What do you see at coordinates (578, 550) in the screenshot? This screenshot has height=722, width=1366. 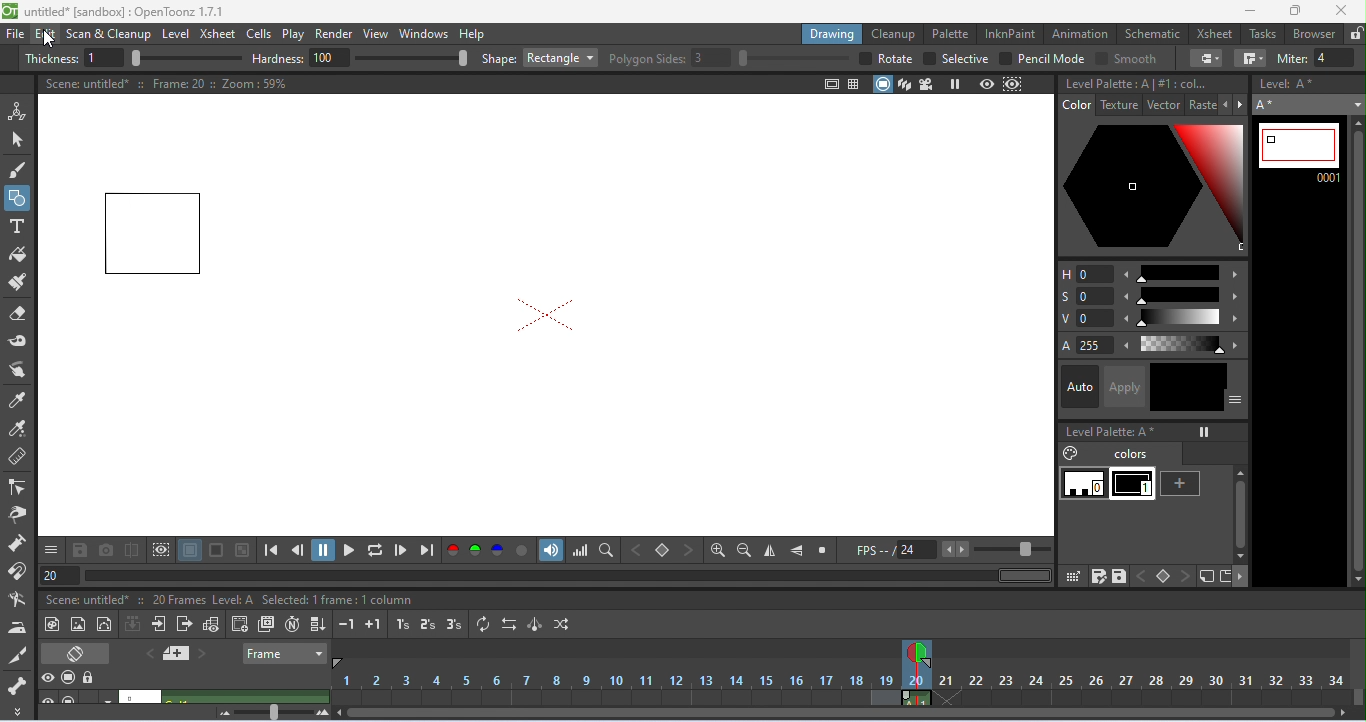 I see `histogram` at bounding box center [578, 550].